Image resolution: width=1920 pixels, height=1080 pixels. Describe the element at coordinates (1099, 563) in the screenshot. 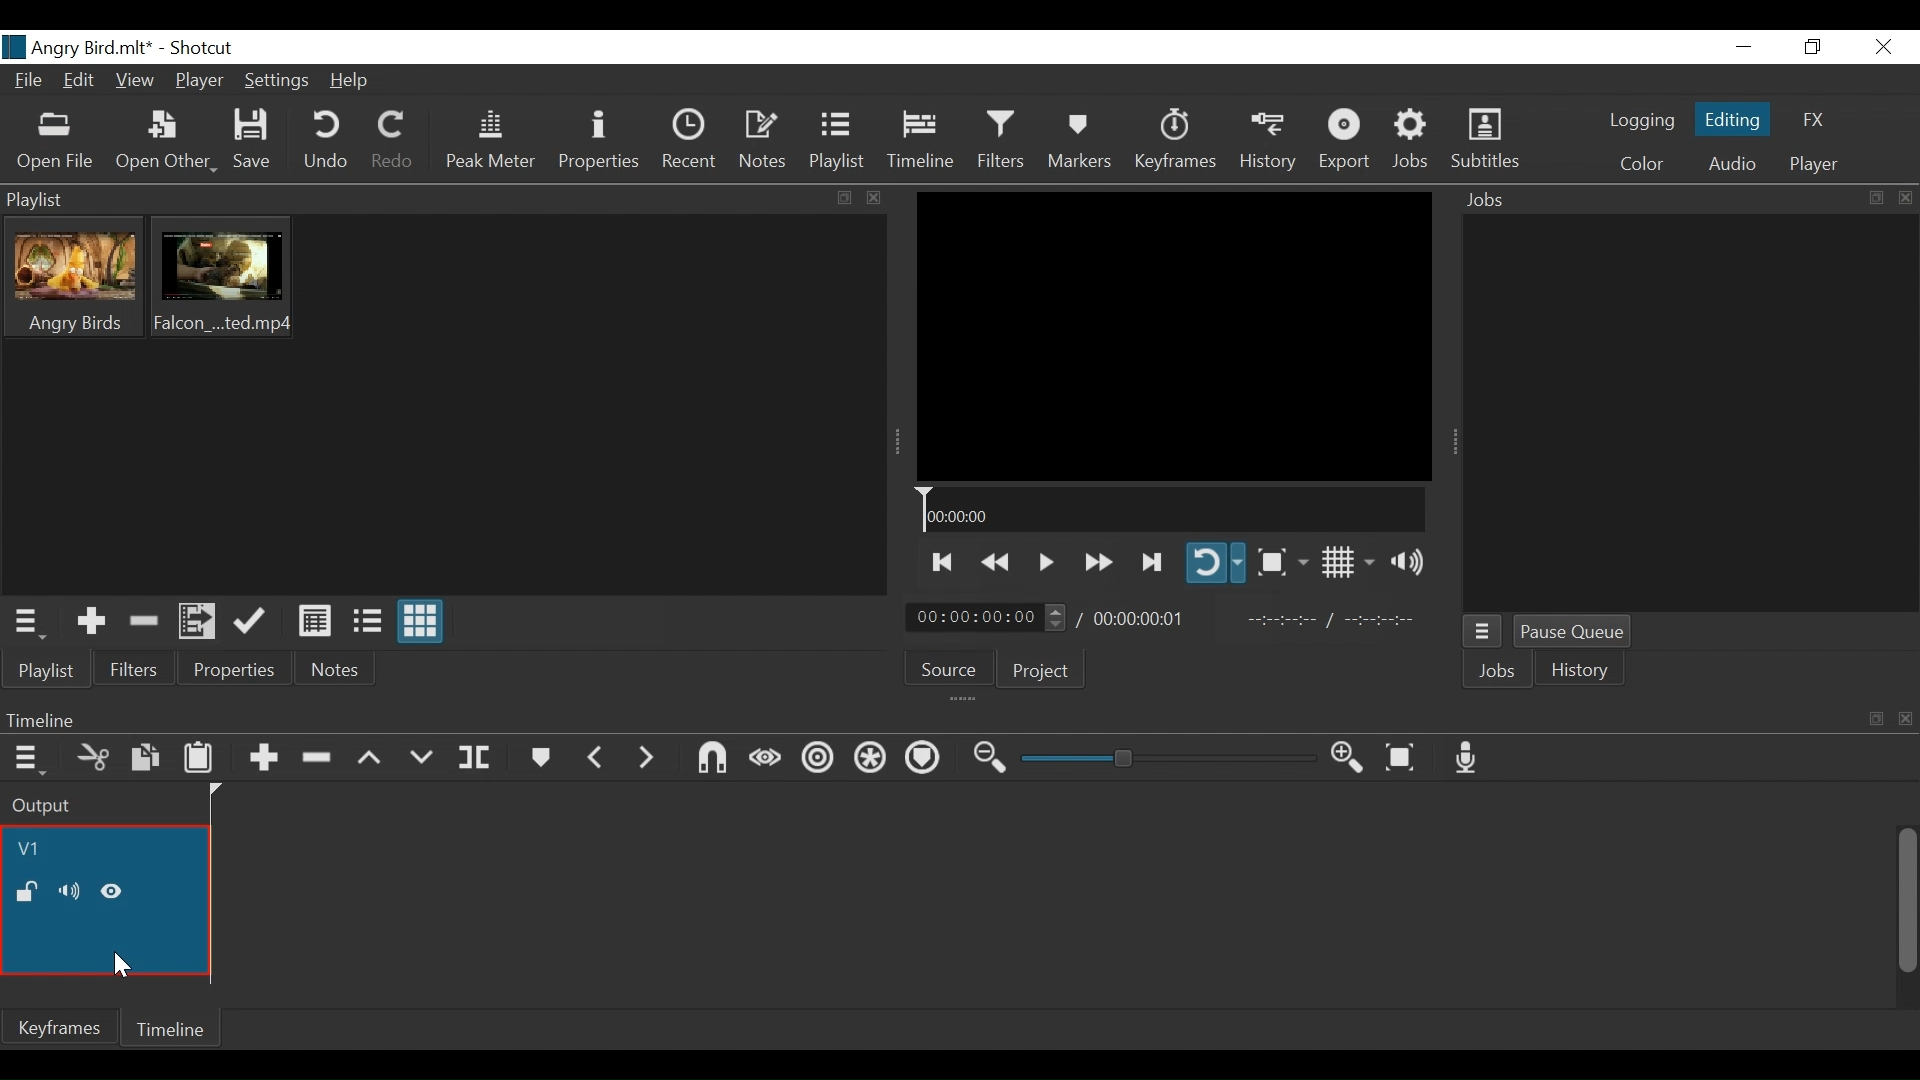

I see `Play forward quickly` at that location.